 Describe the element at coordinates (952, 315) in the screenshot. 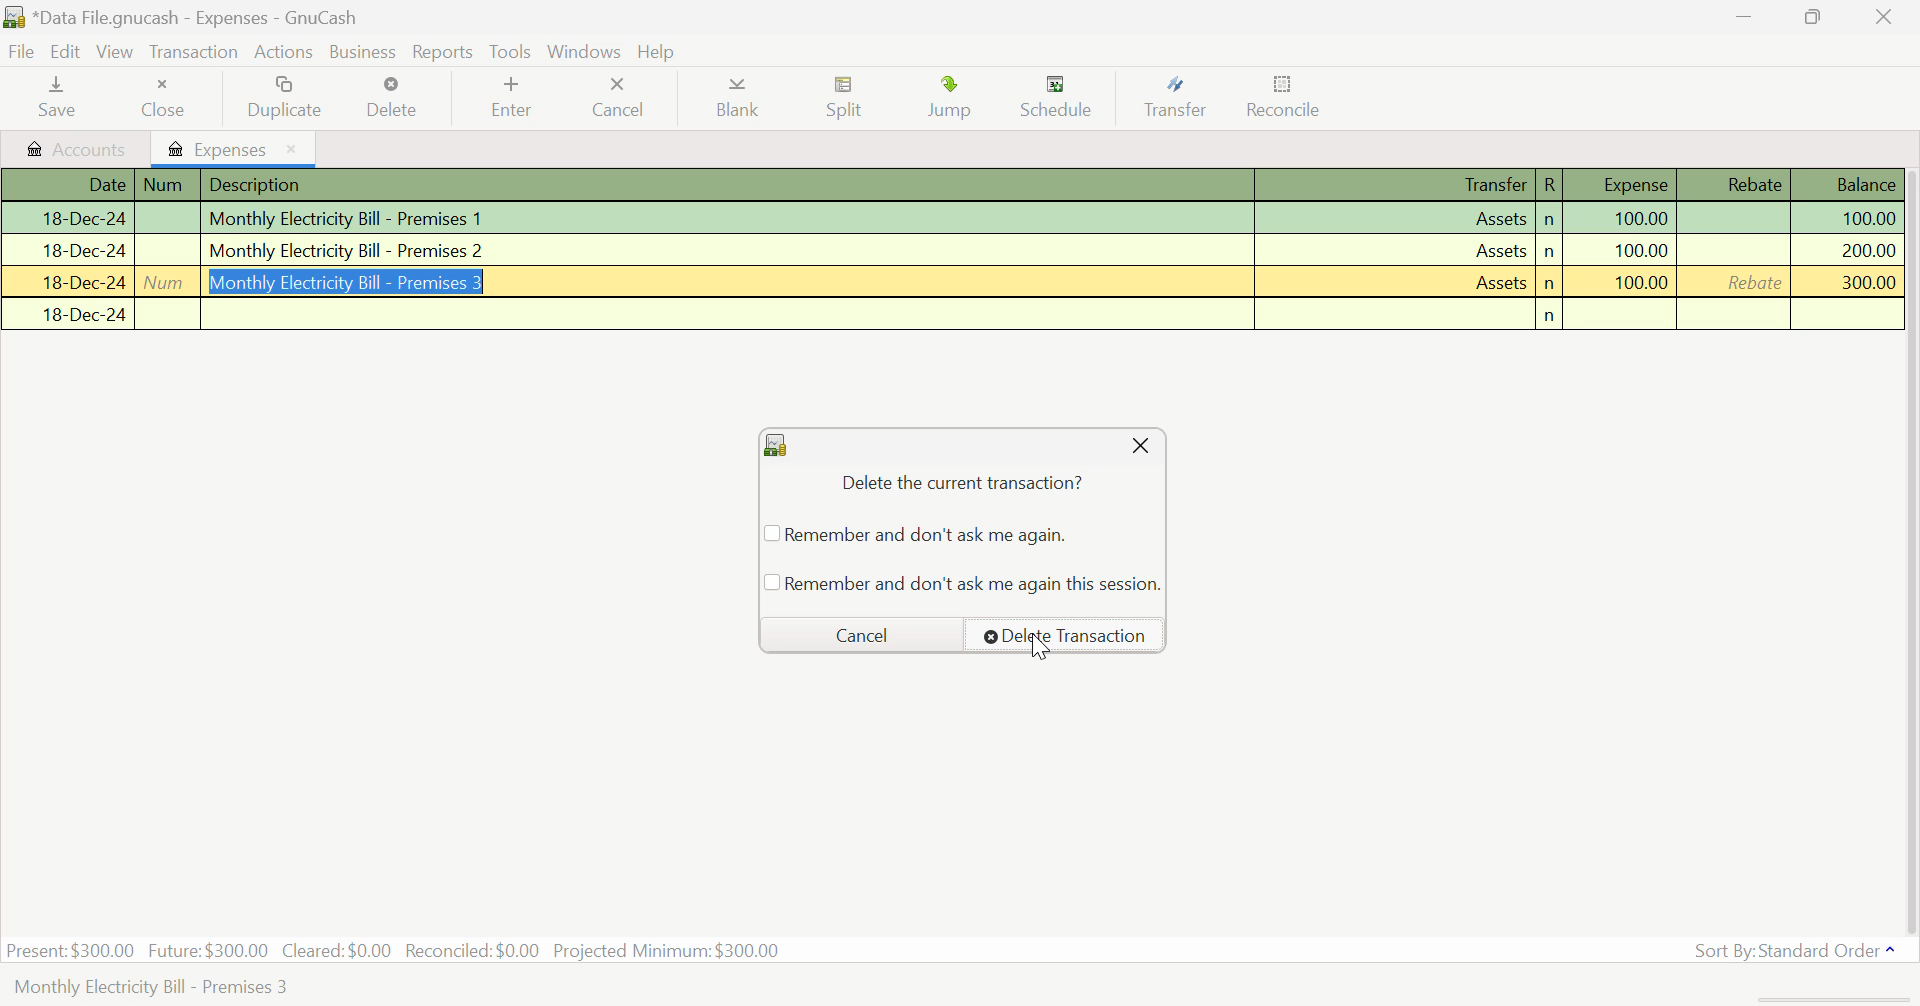

I see `New Transaction Entry Row` at that location.